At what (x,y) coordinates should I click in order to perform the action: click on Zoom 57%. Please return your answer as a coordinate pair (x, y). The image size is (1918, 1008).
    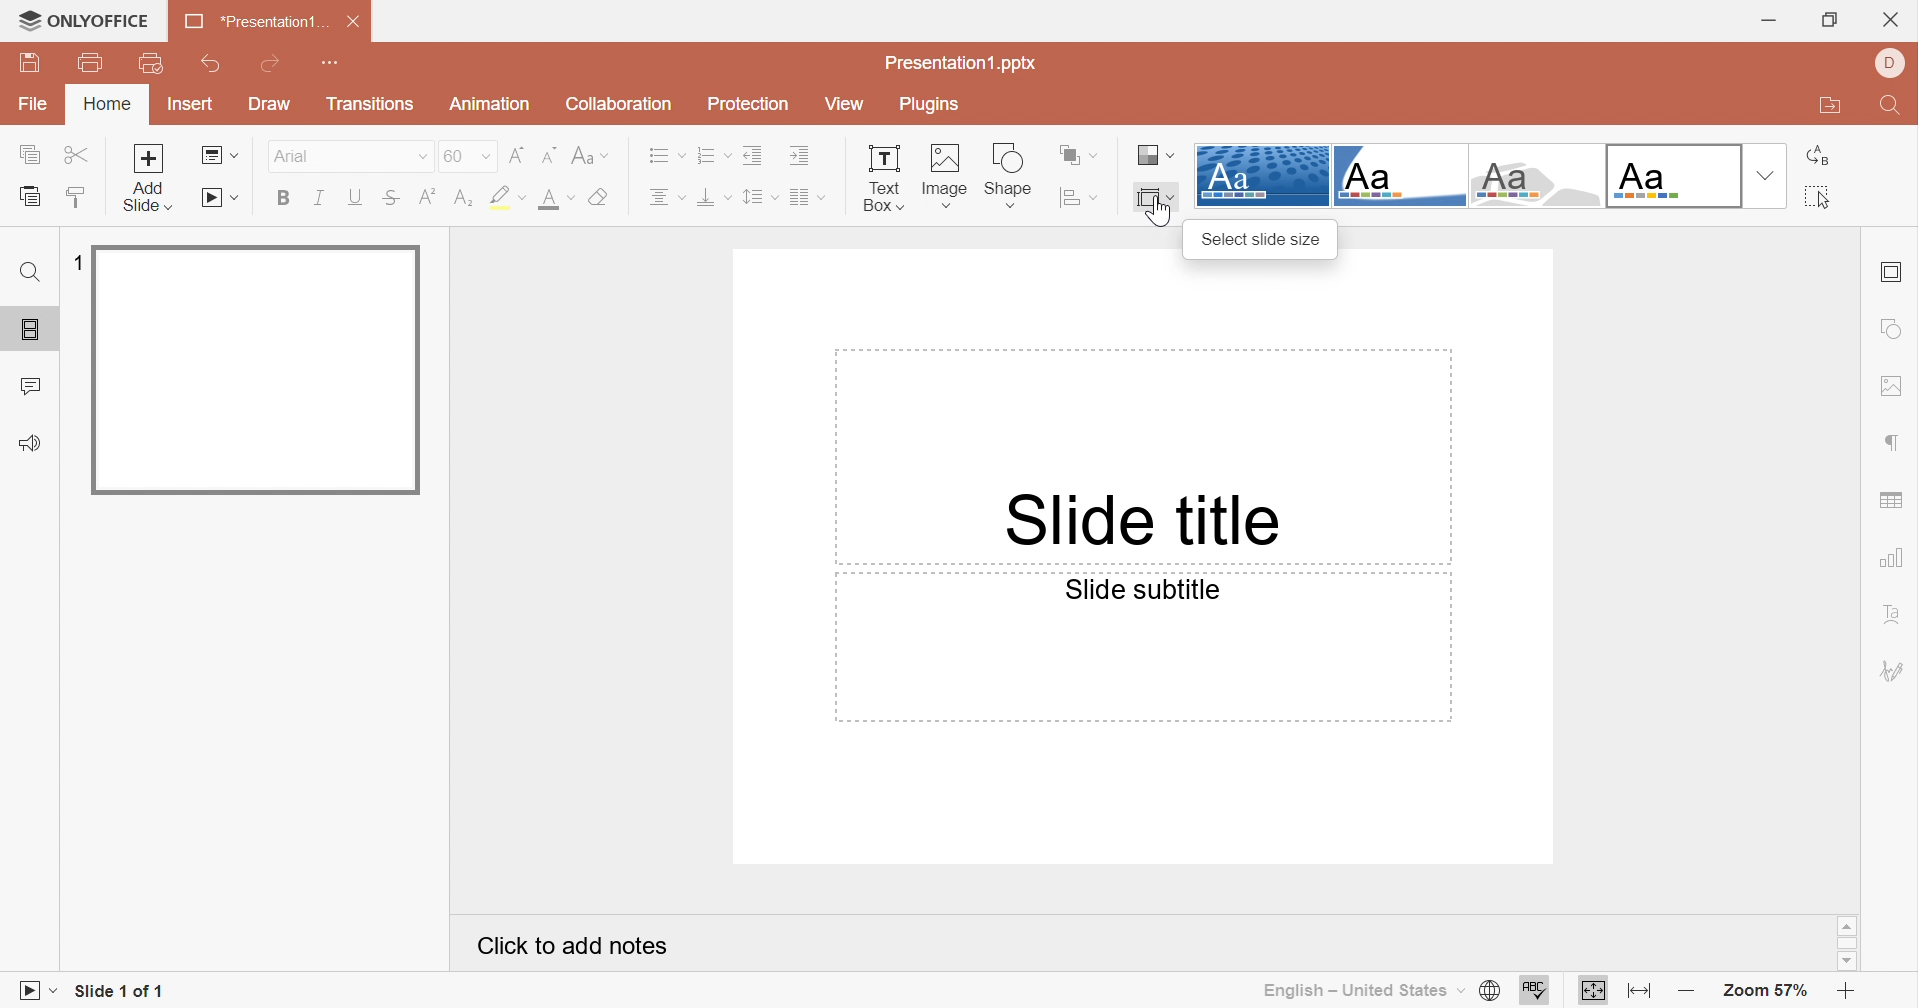
    Looking at the image, I should click on (1768, 993).